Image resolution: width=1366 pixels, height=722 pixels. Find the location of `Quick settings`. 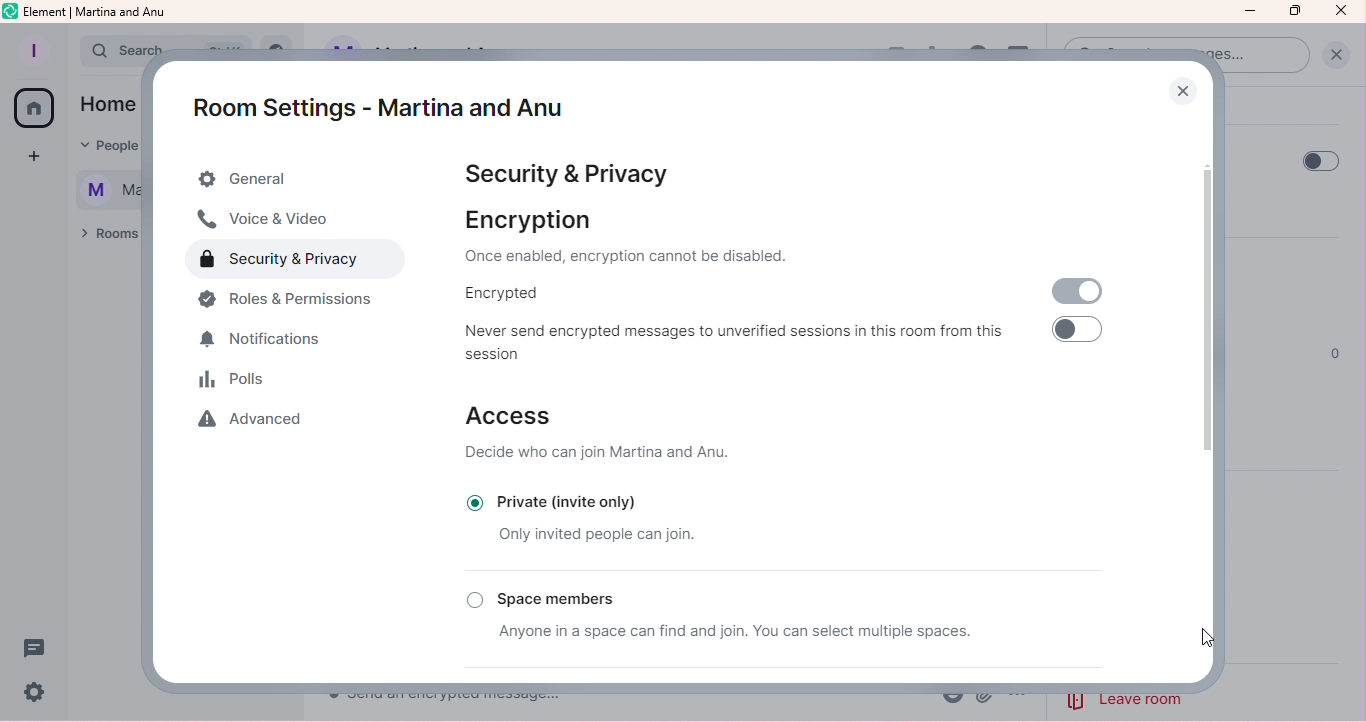

Quick settings is located at coordinates (34, 695).